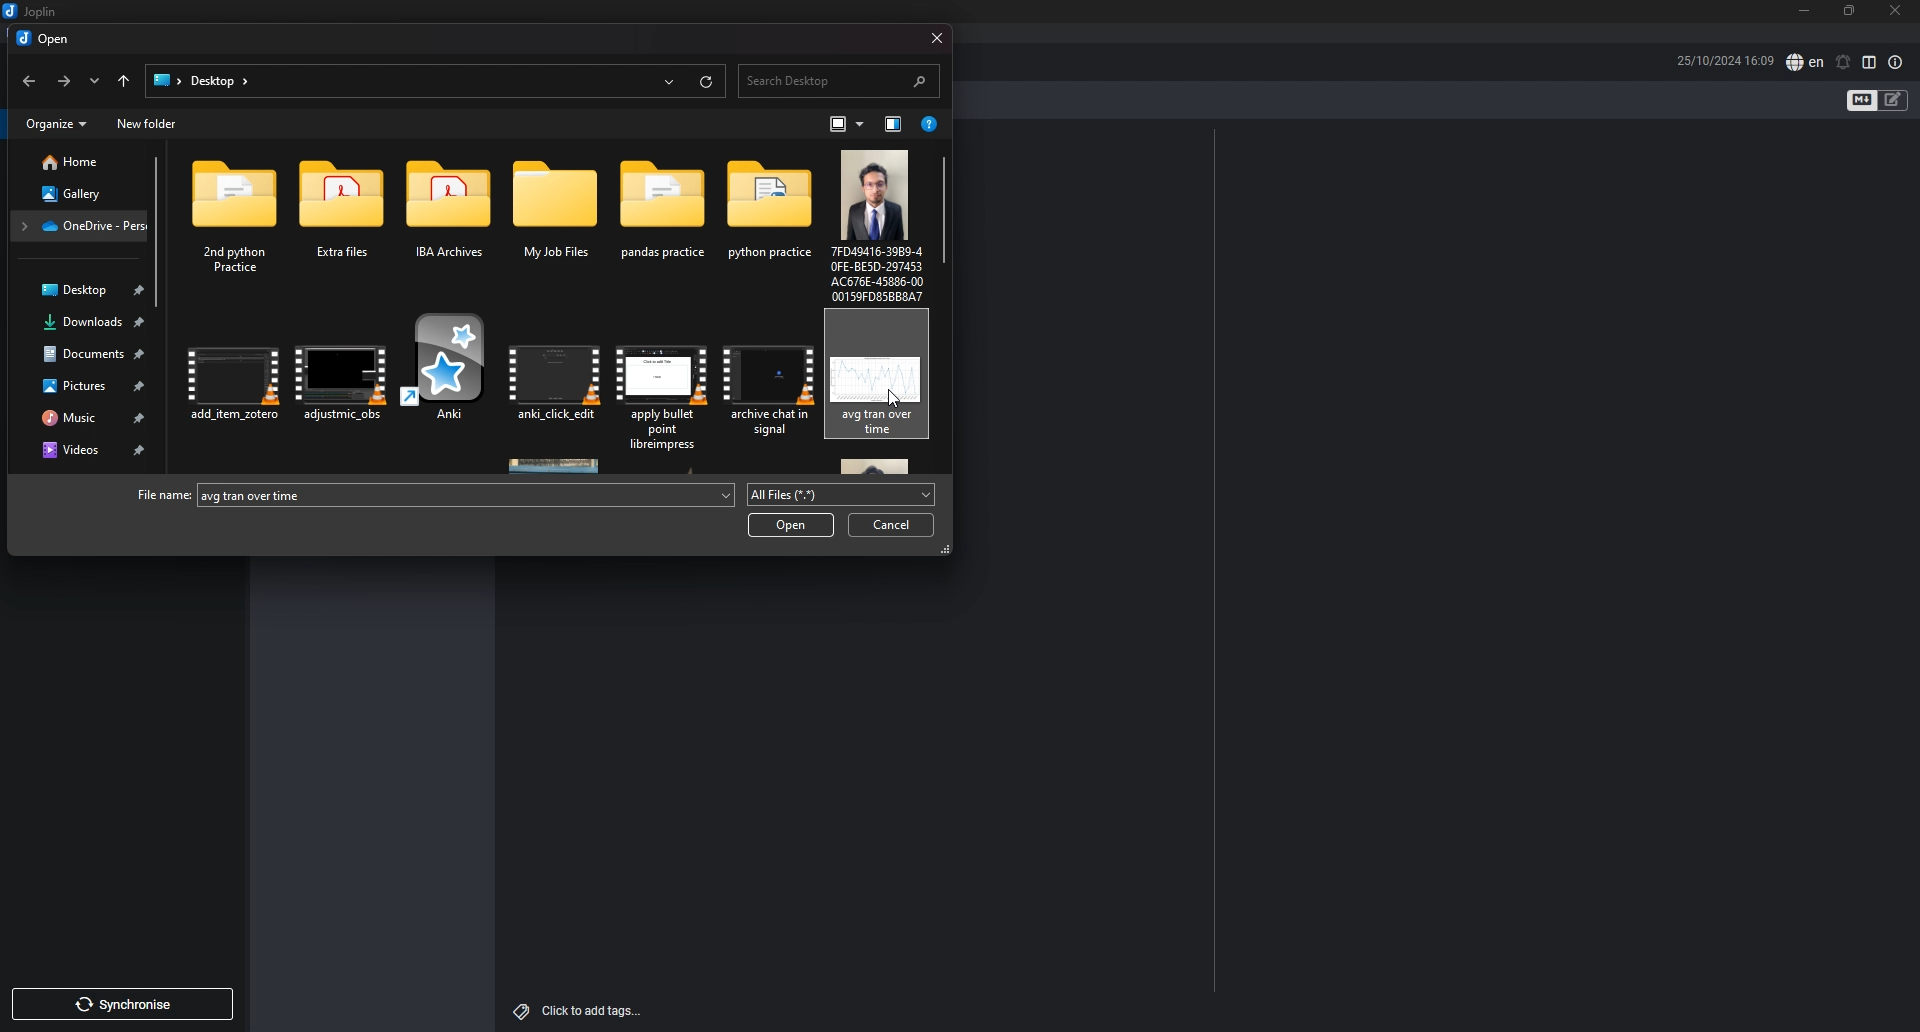 Image resolution: width=1920 pixels, height=1032 pixels. I want to click on anki_click_edit, so click(554, 385).